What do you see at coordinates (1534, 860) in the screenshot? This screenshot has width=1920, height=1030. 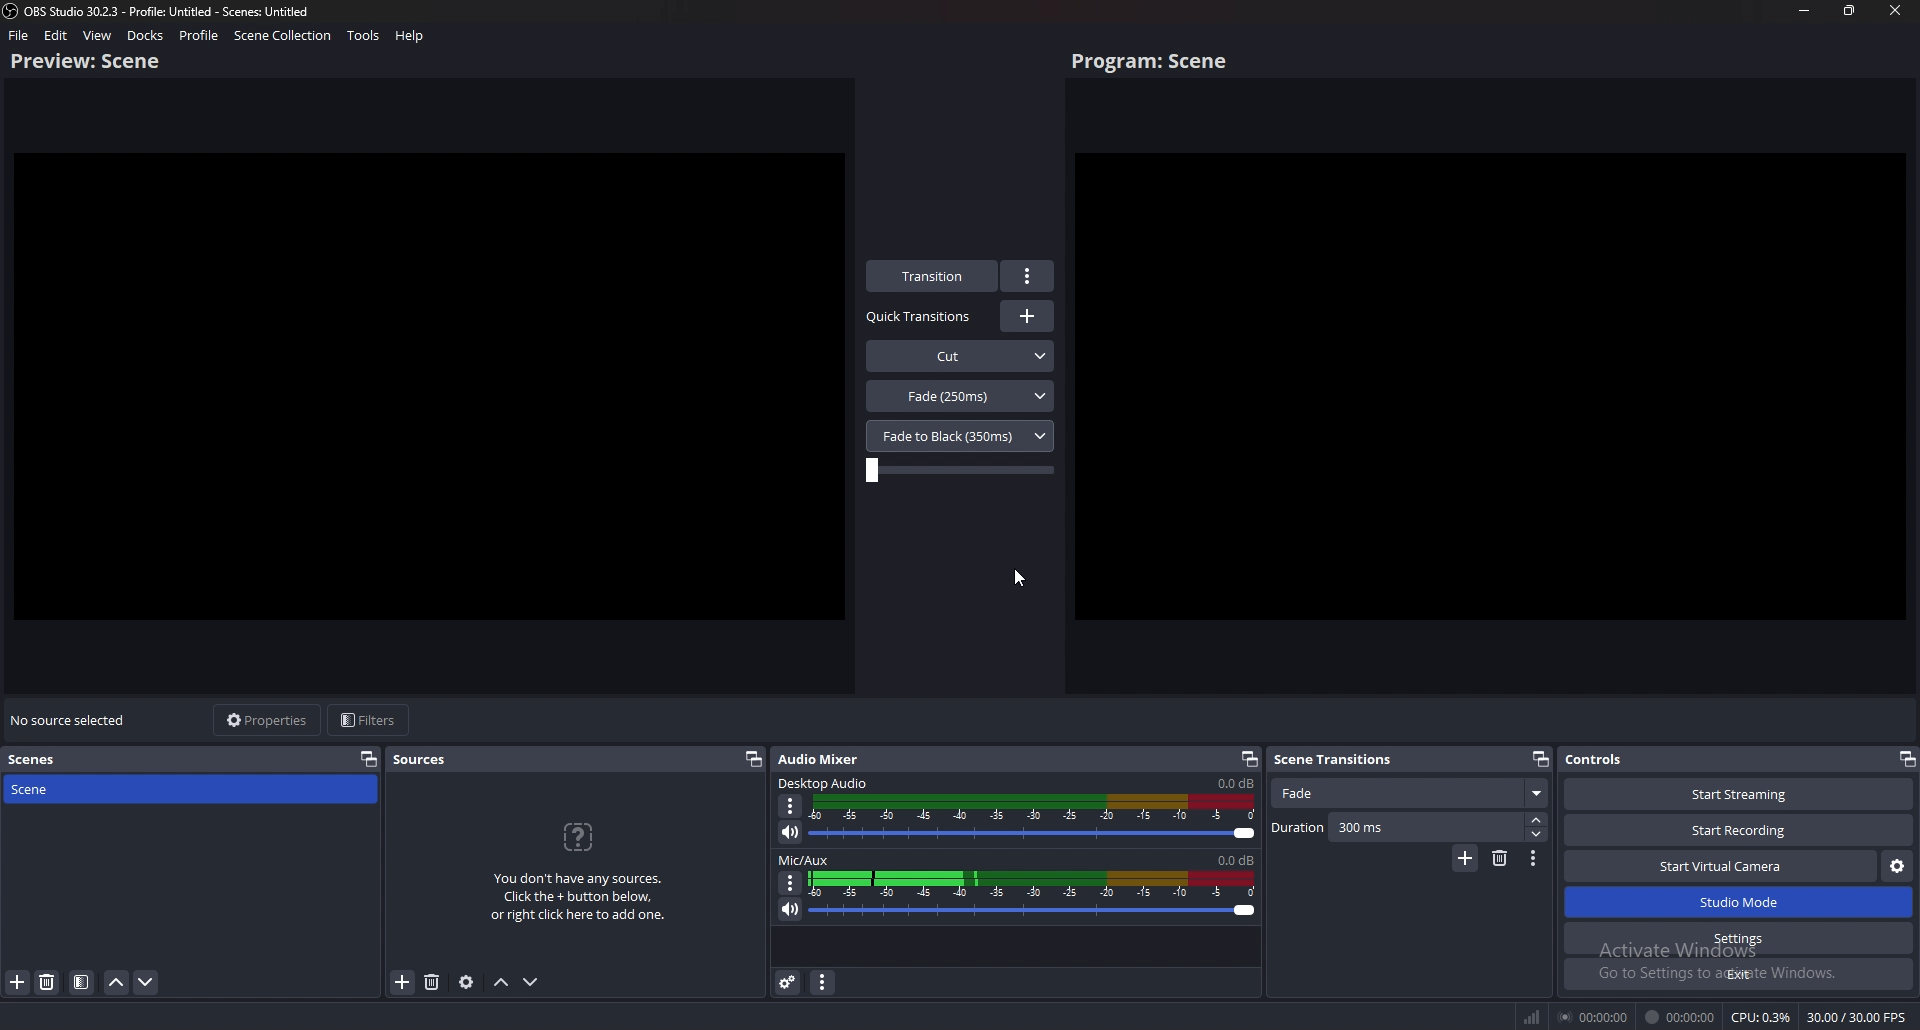 I see `Options` at bounding box center [1534, 860].